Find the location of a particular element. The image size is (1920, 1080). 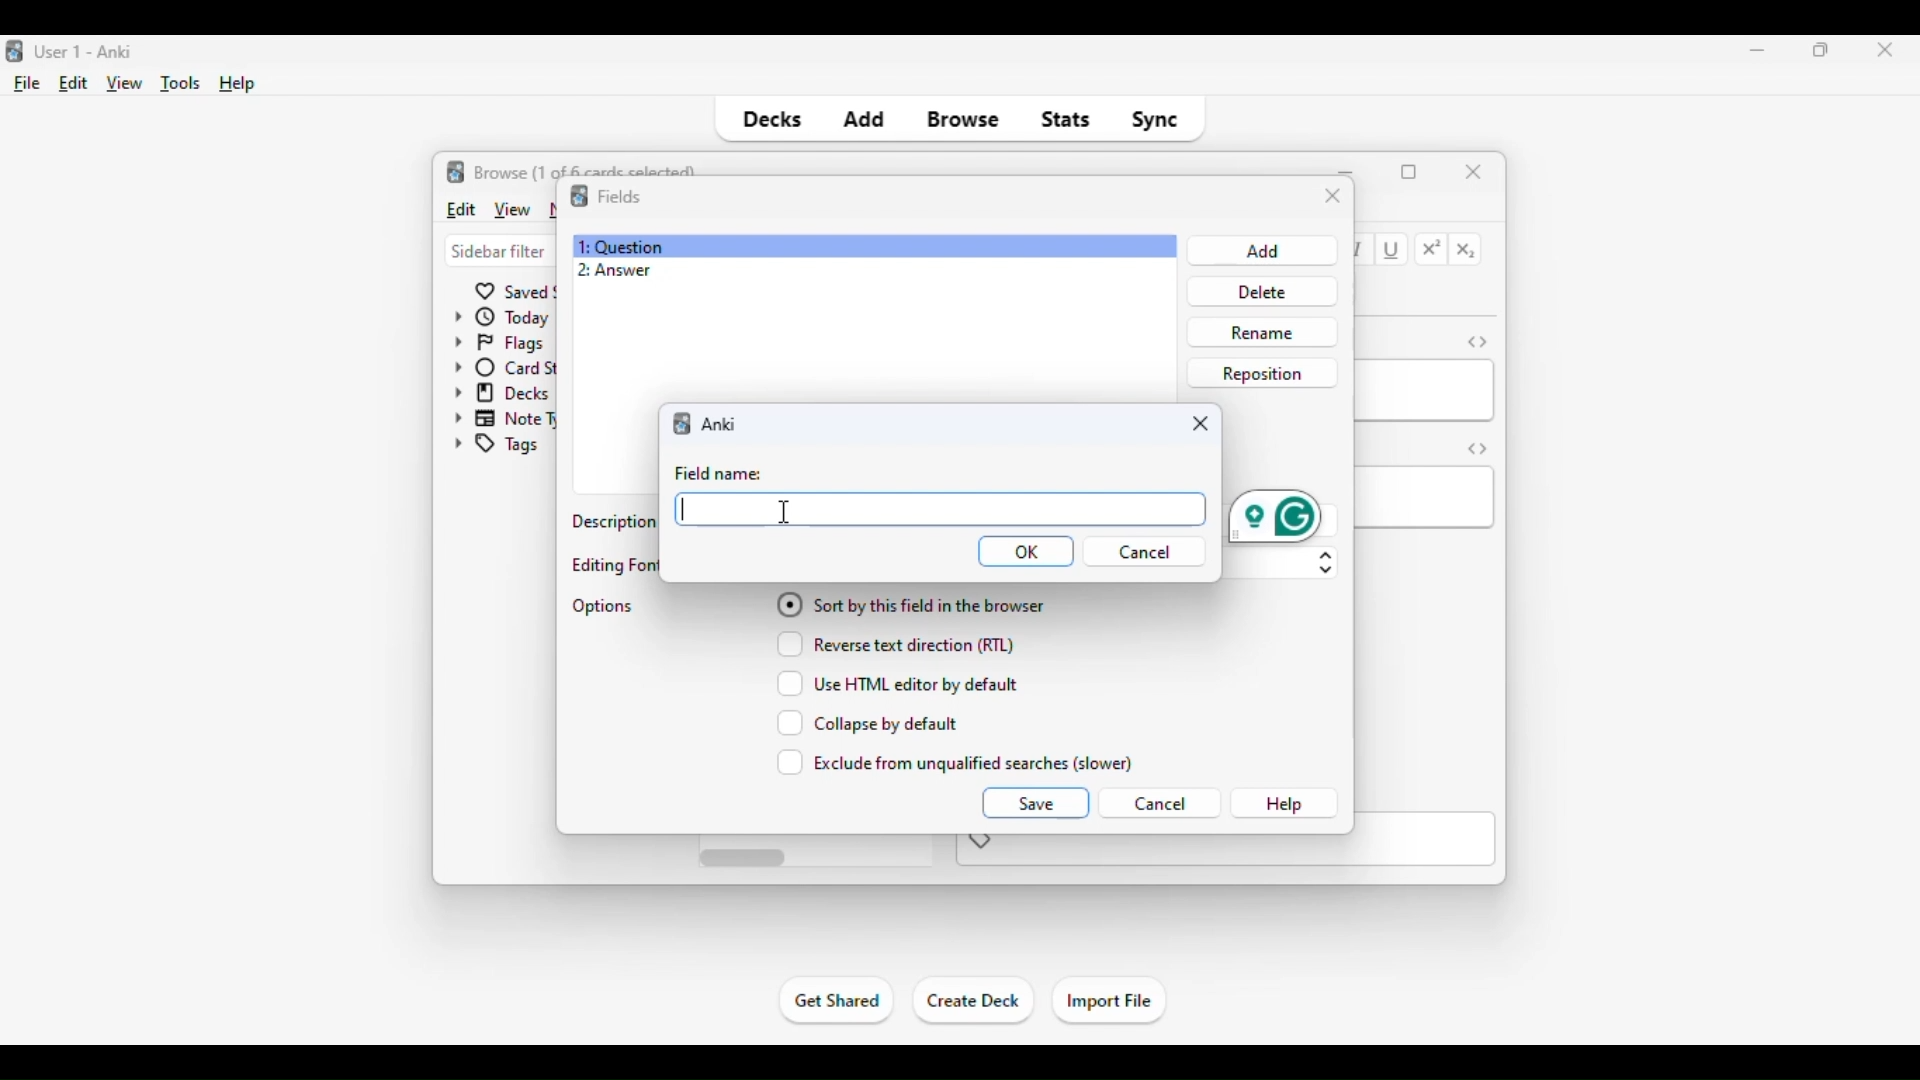

cancel is located at coordinates (1151, 552).